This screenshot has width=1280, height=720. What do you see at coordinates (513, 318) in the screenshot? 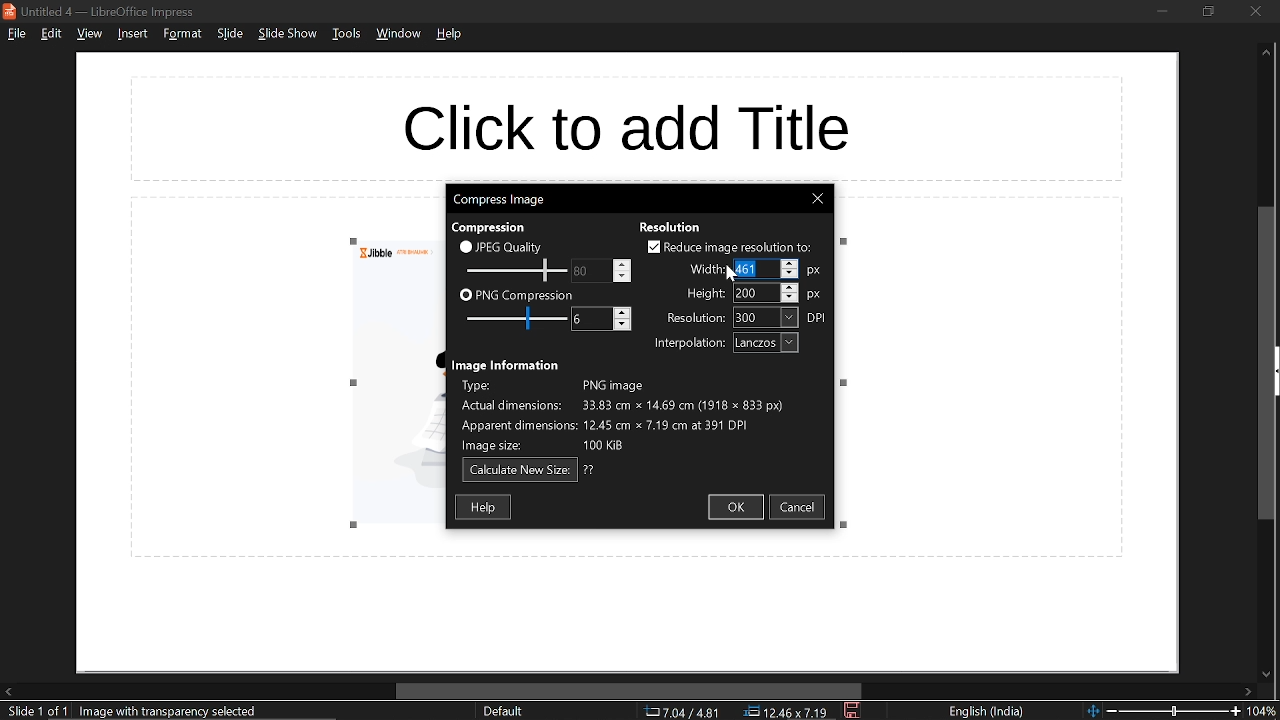
I see `PNG compression scale` at bounding box center [513, 318].